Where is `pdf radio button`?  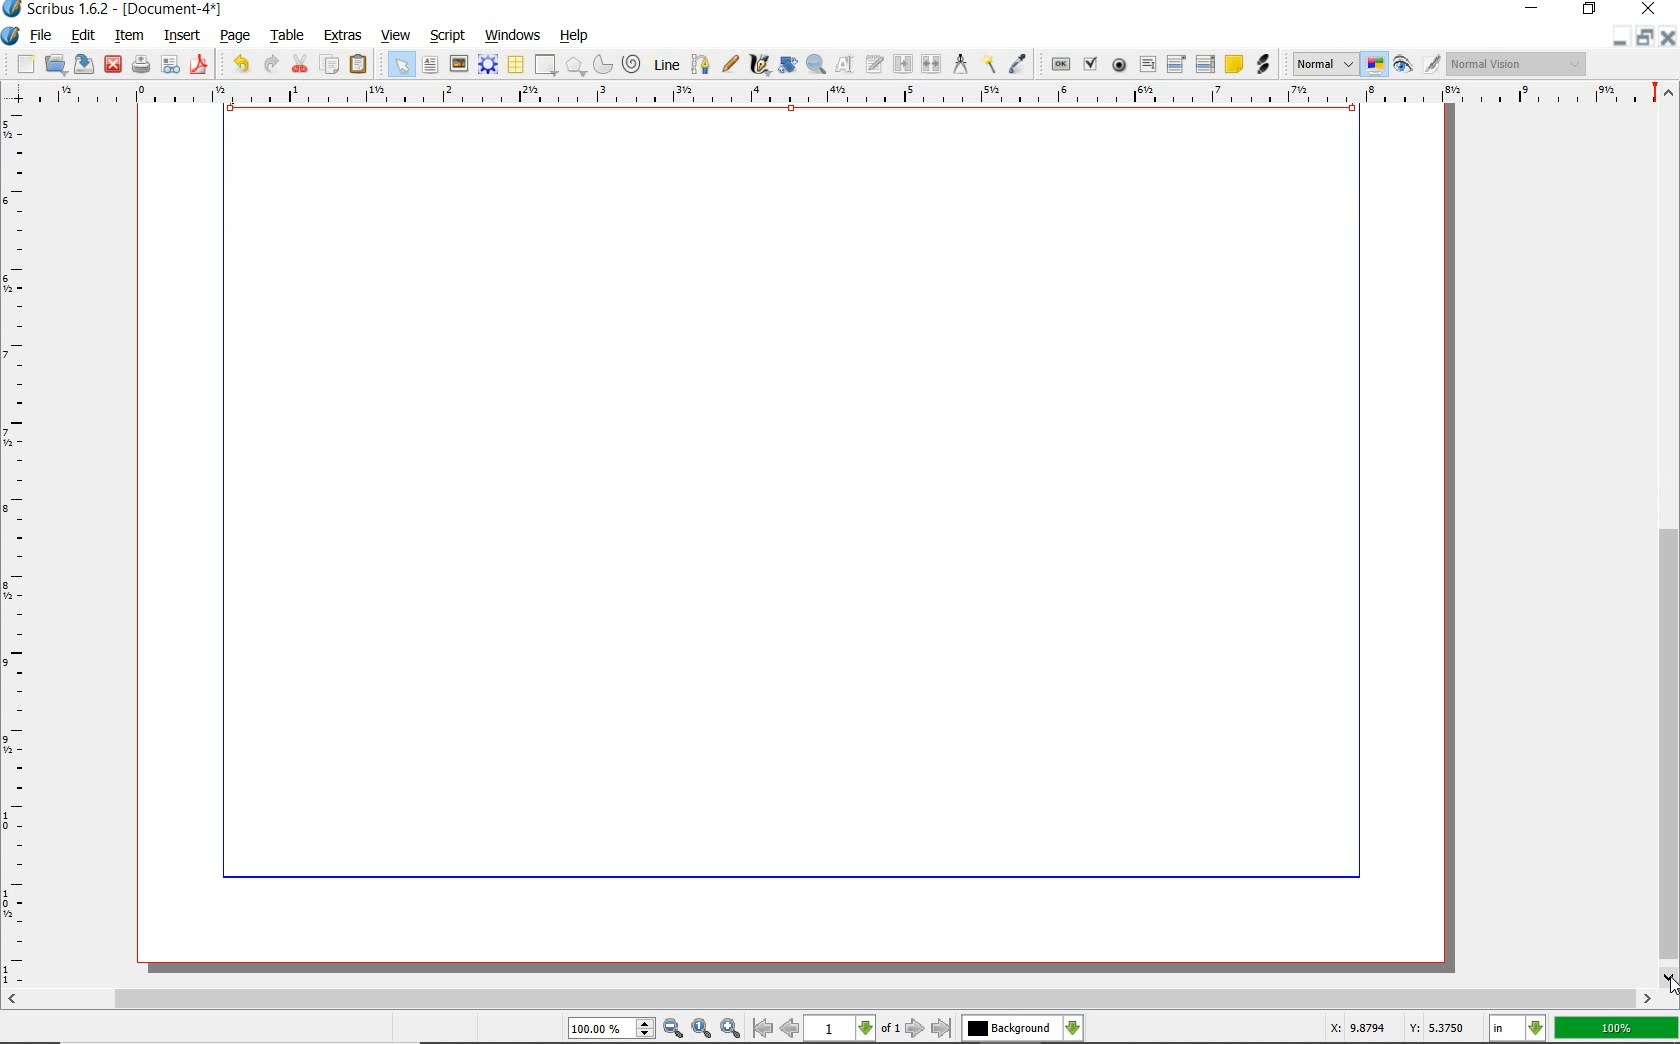 pdf radio button is located at coordinates (1117, 66).